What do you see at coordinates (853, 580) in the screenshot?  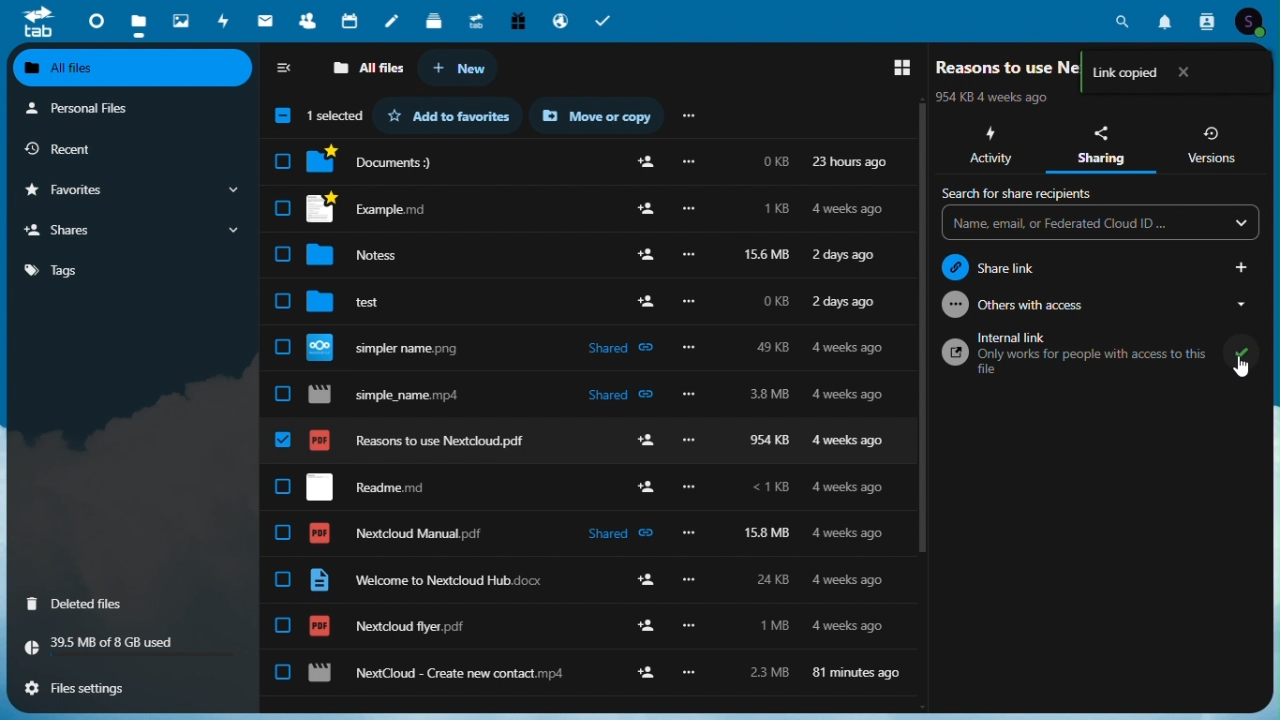 I see `4 weeks ago` at bounding box center [853, 580].